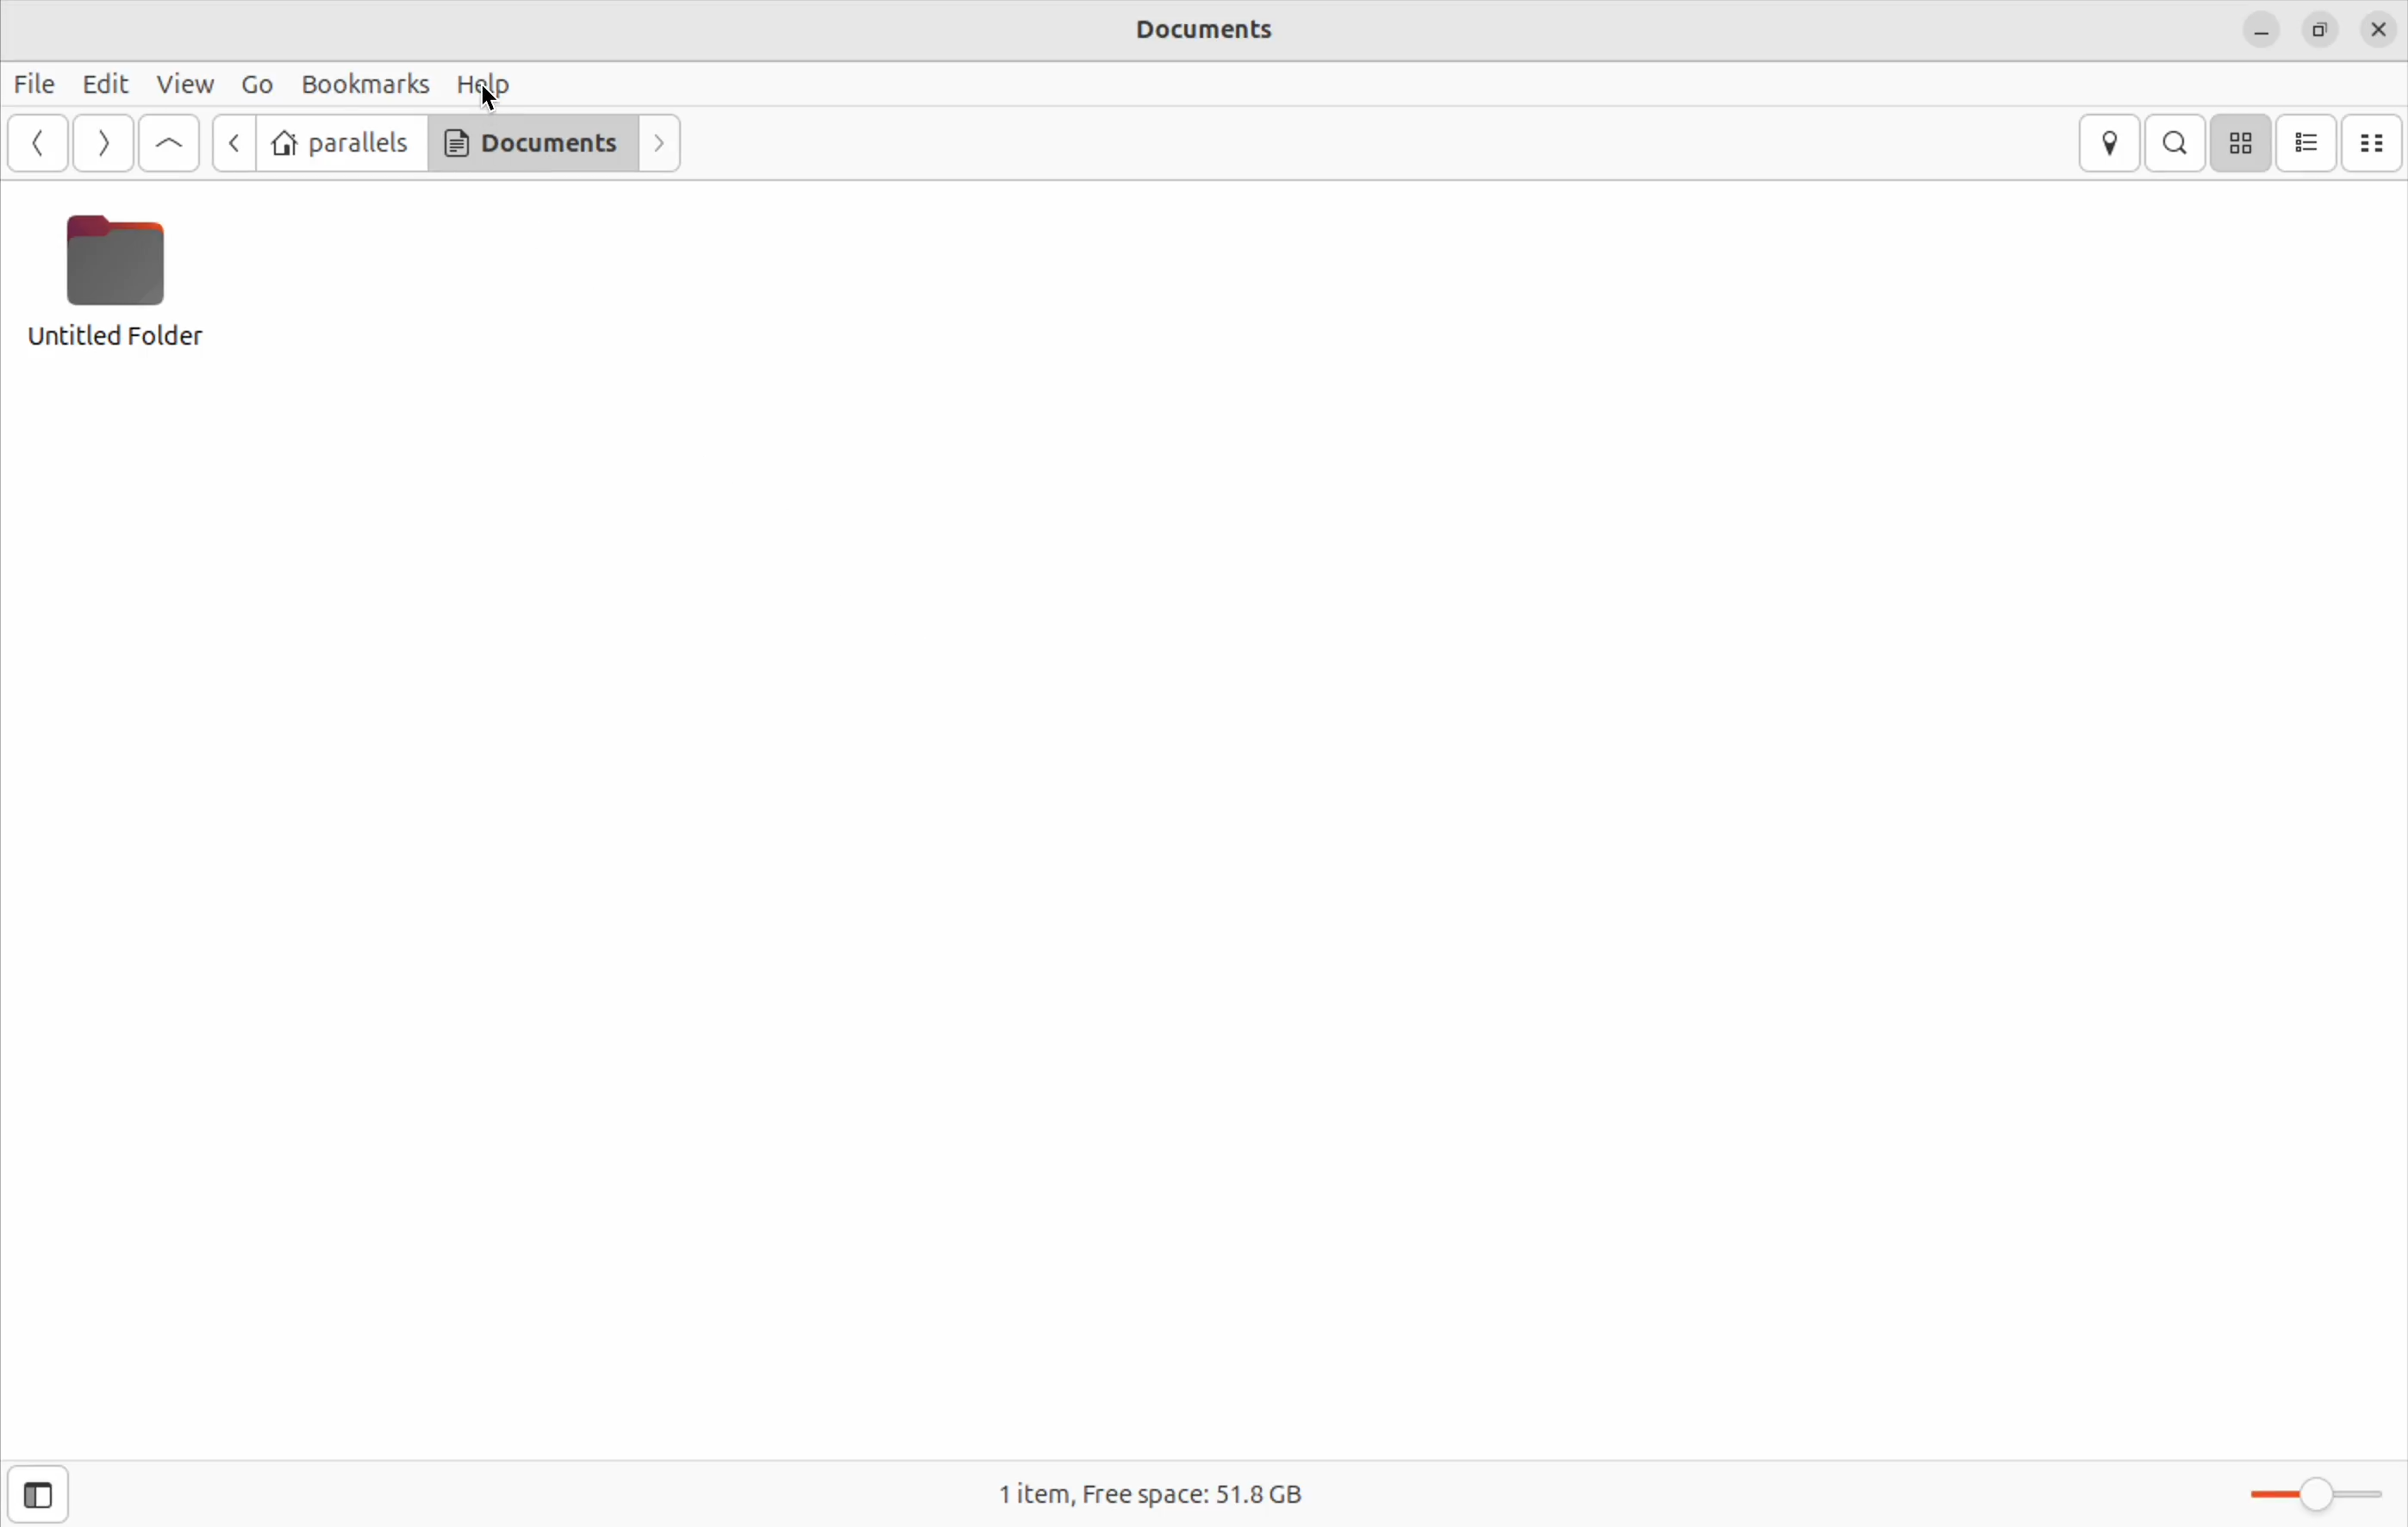  I want to click on list view, so click(2312, 142).